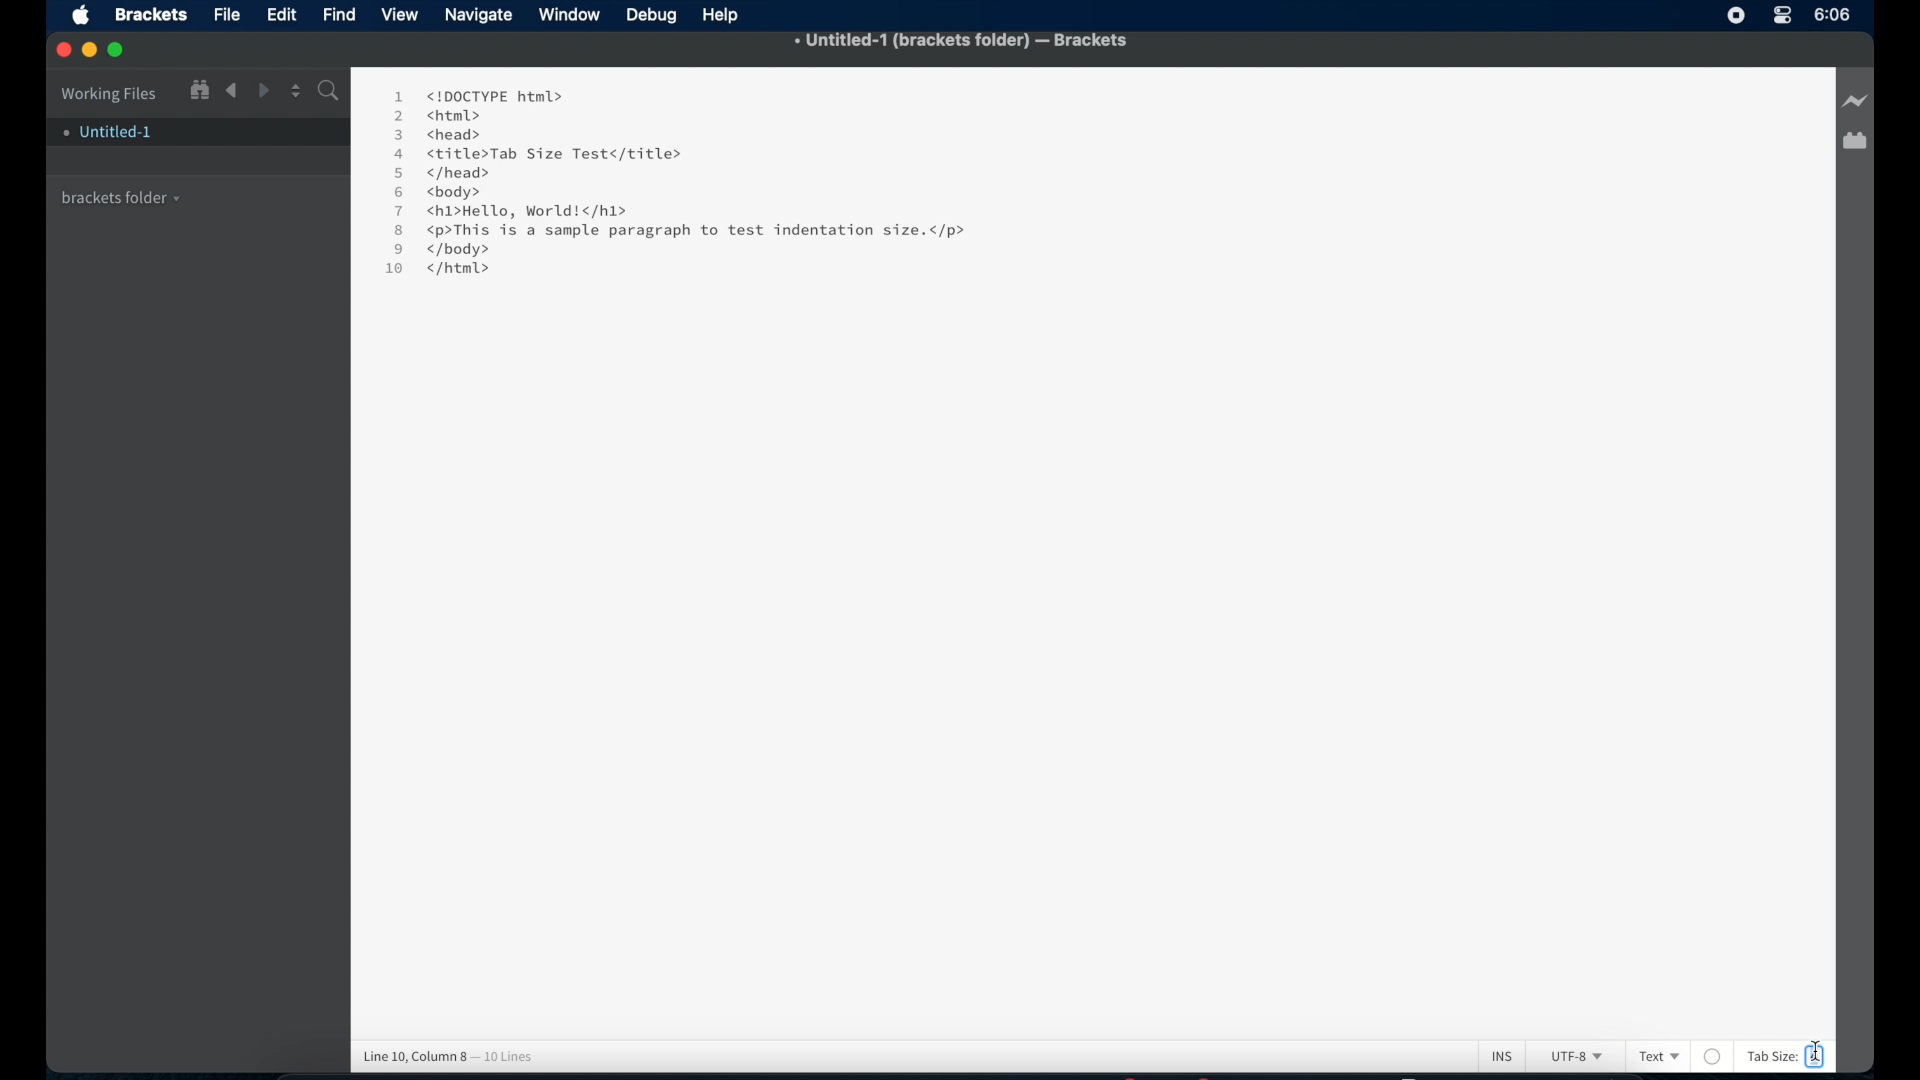  I want to click on Working Files, so click(109, 91).